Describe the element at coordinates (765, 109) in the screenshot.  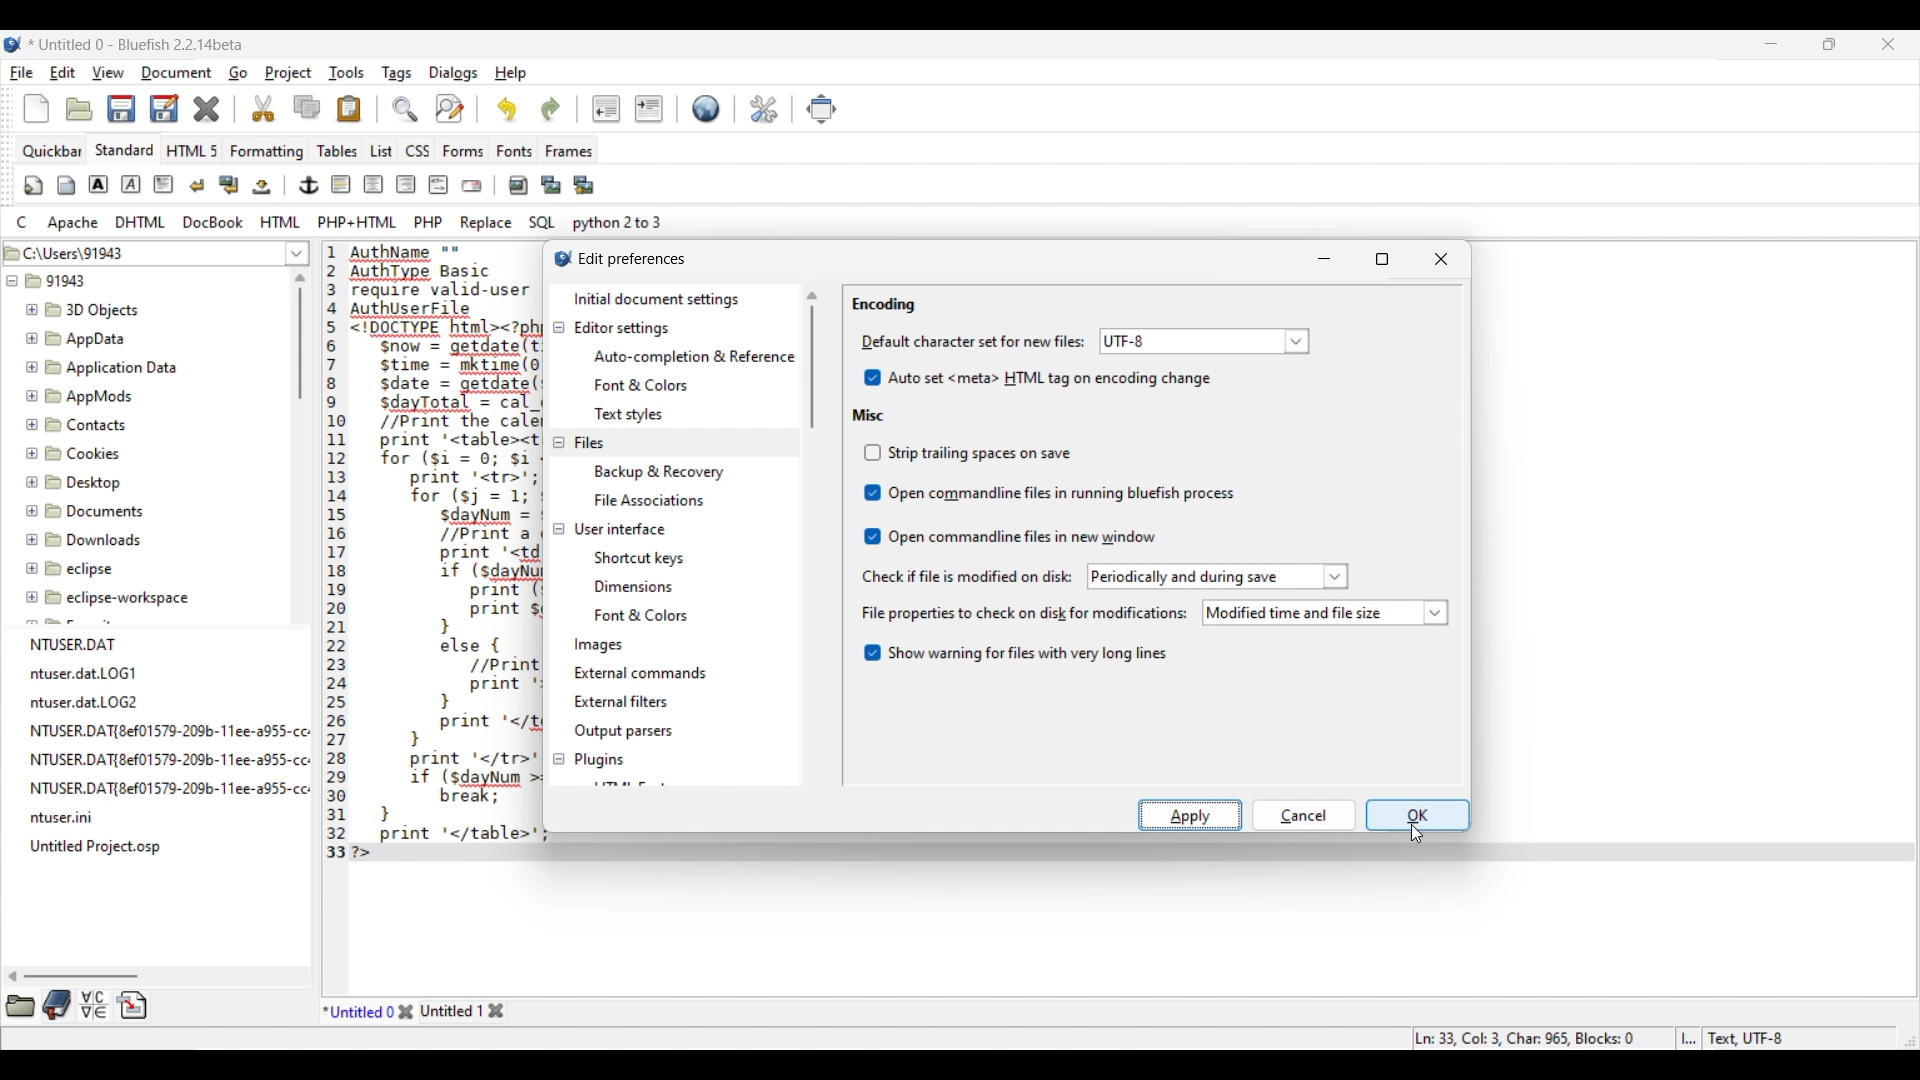
I see `Edit preferences highlighted by cursor` at that location.